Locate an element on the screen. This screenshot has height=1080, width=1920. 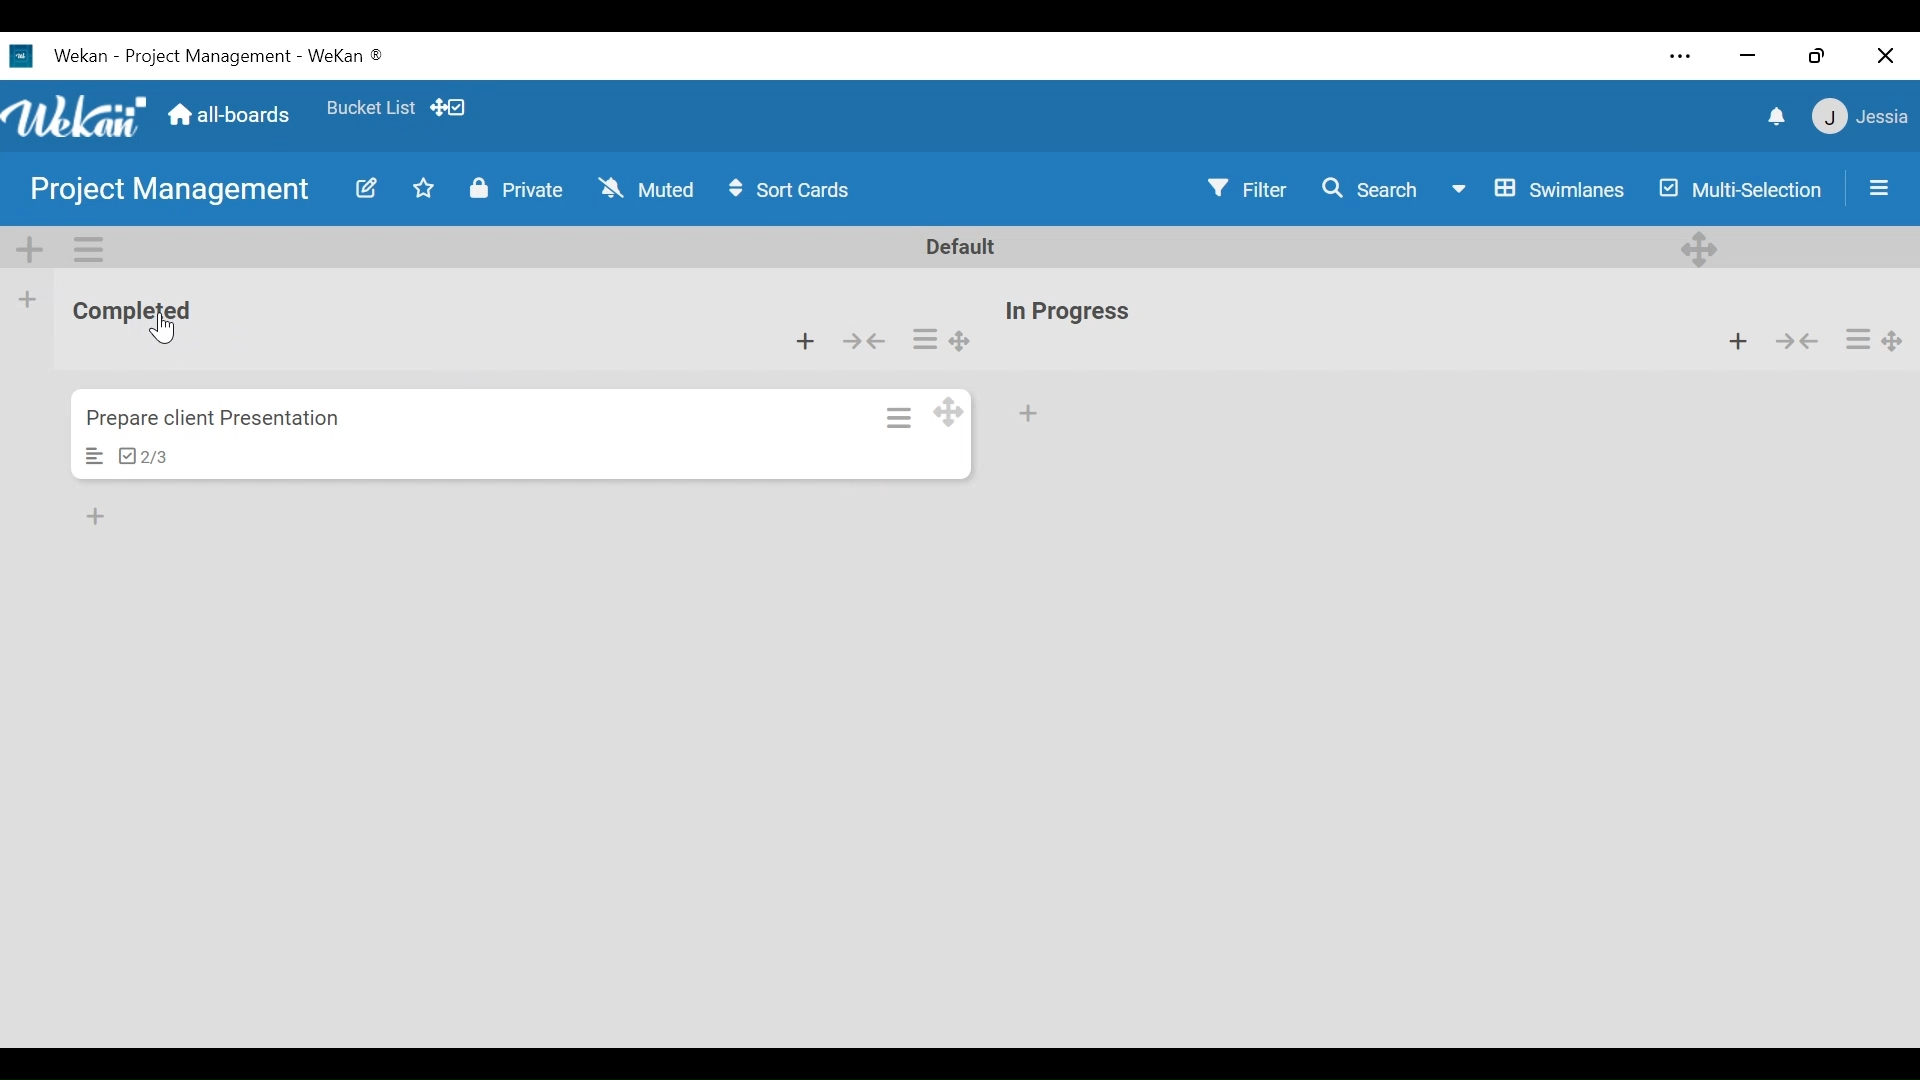
List name is located at coordinates (1072, 312).